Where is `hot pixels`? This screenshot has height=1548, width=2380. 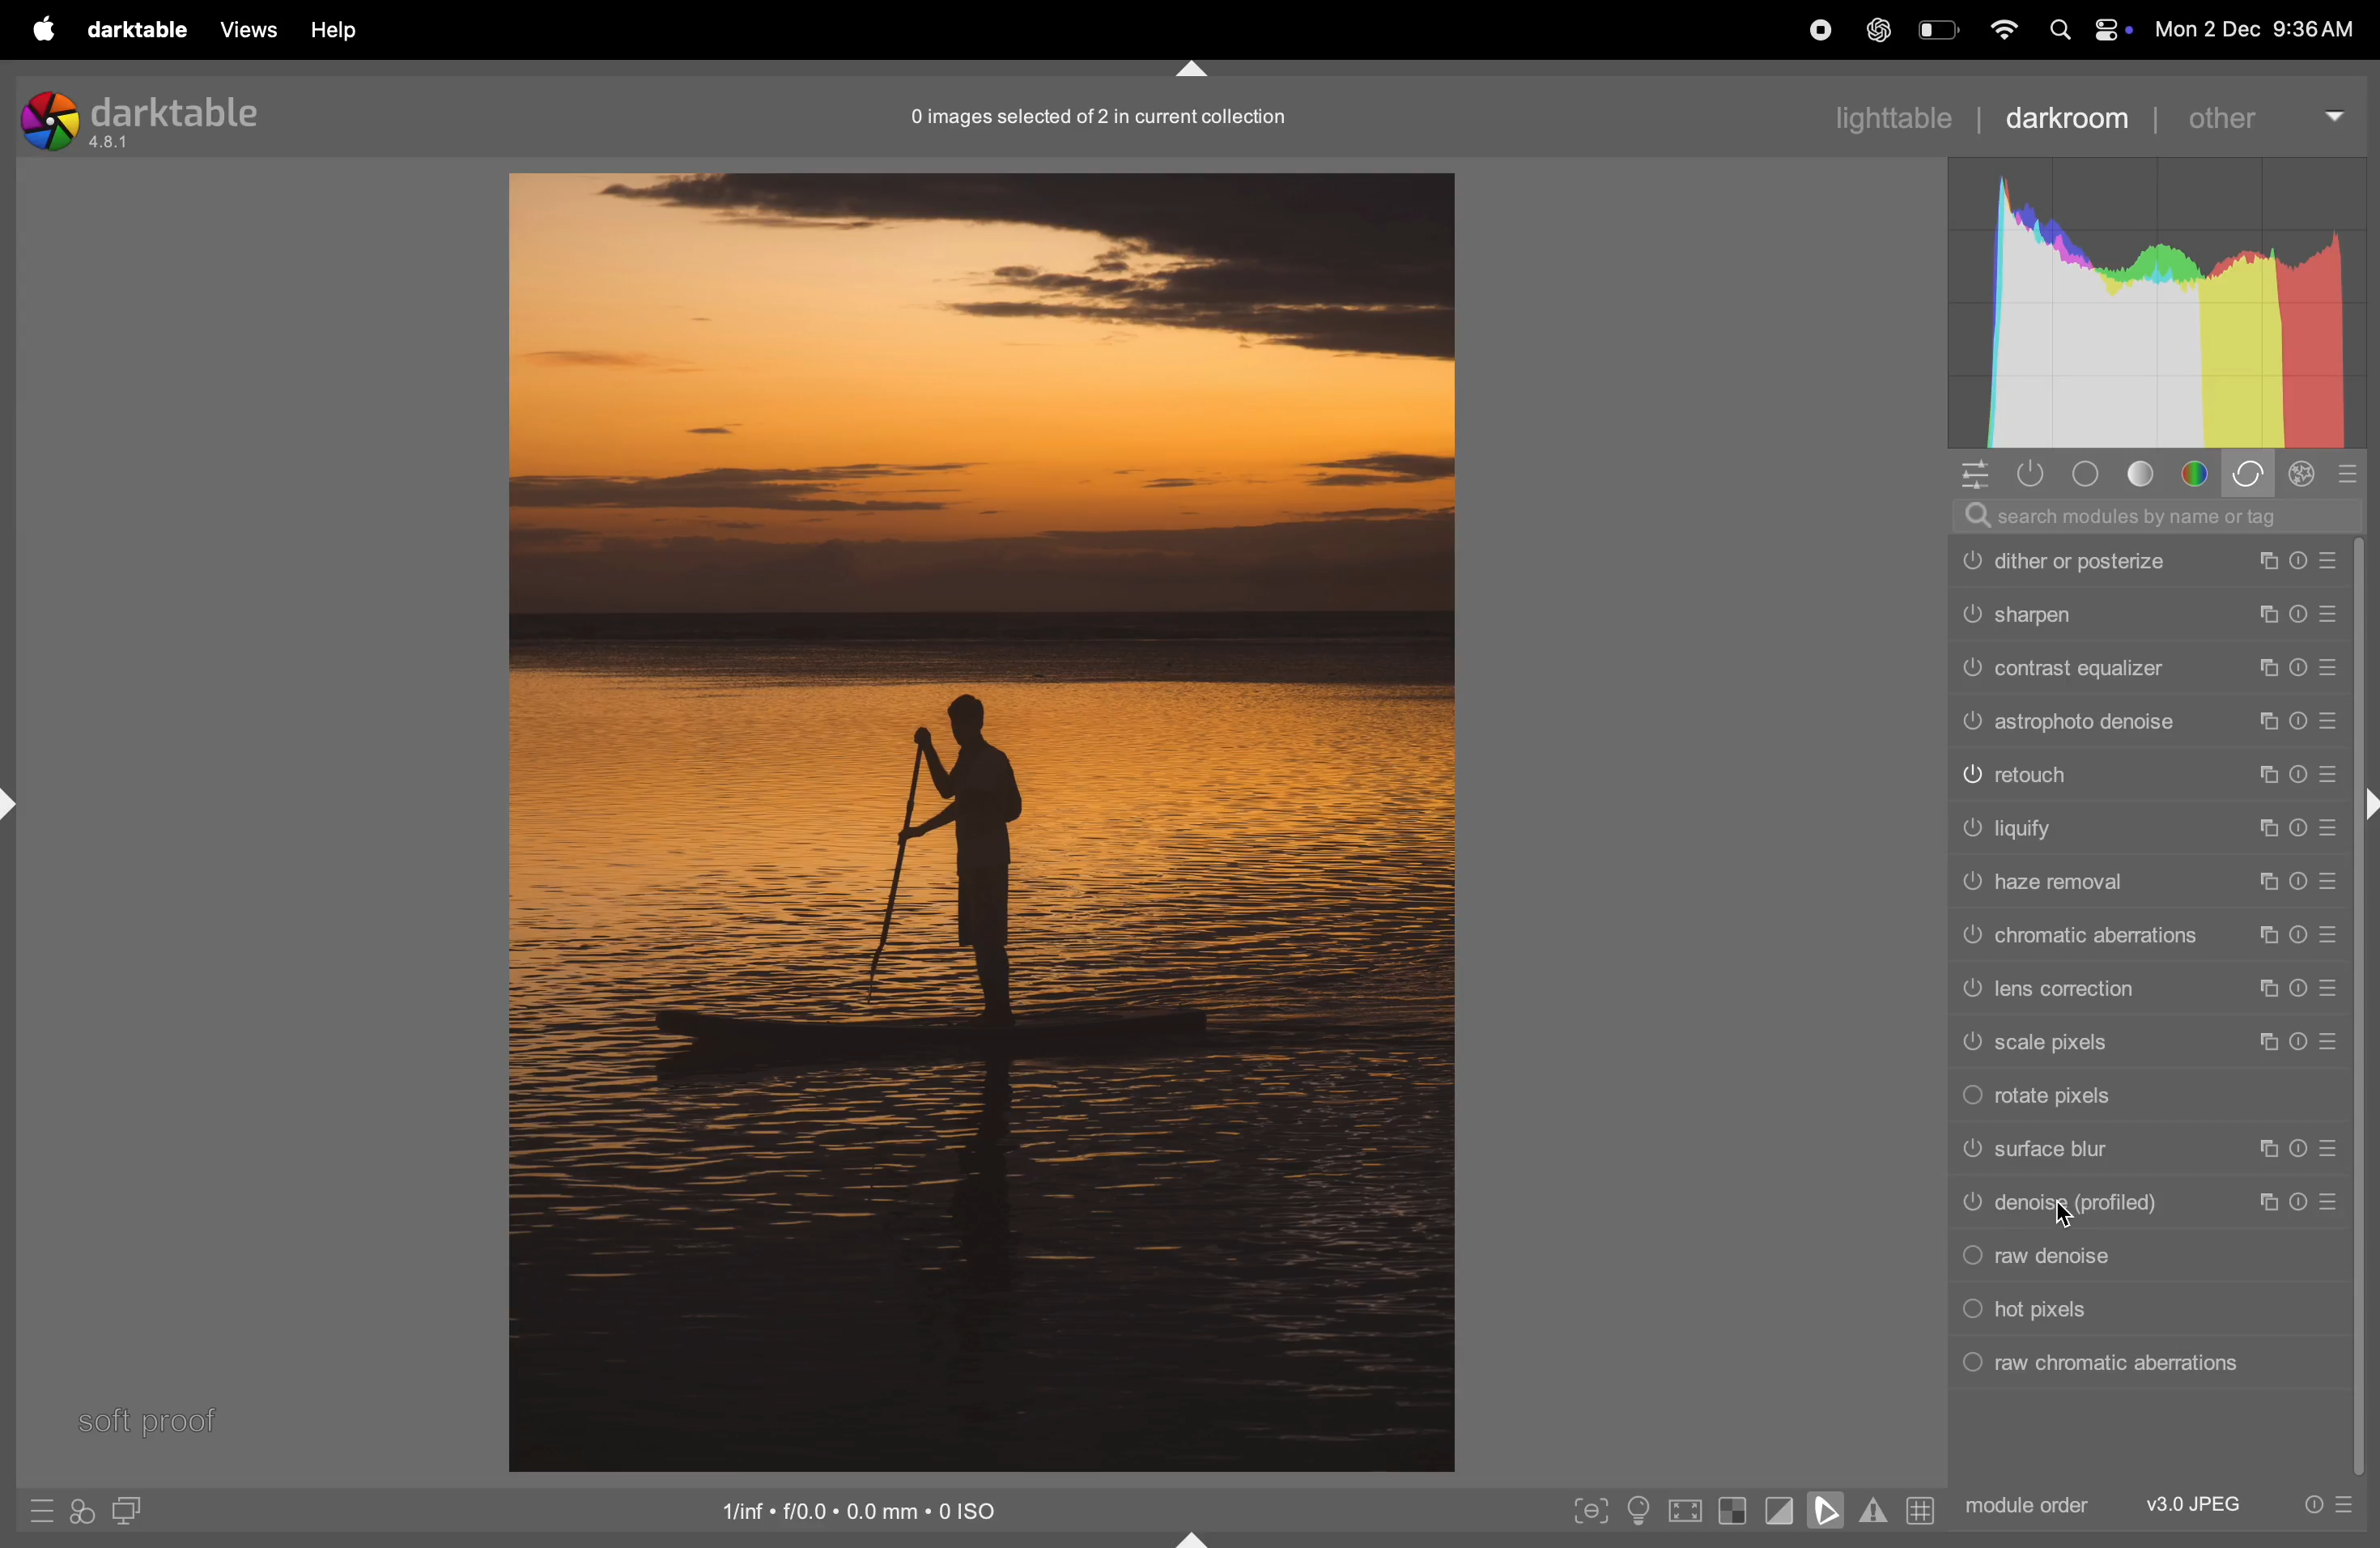
hot pixels is located at coordinates (2156, 1309).